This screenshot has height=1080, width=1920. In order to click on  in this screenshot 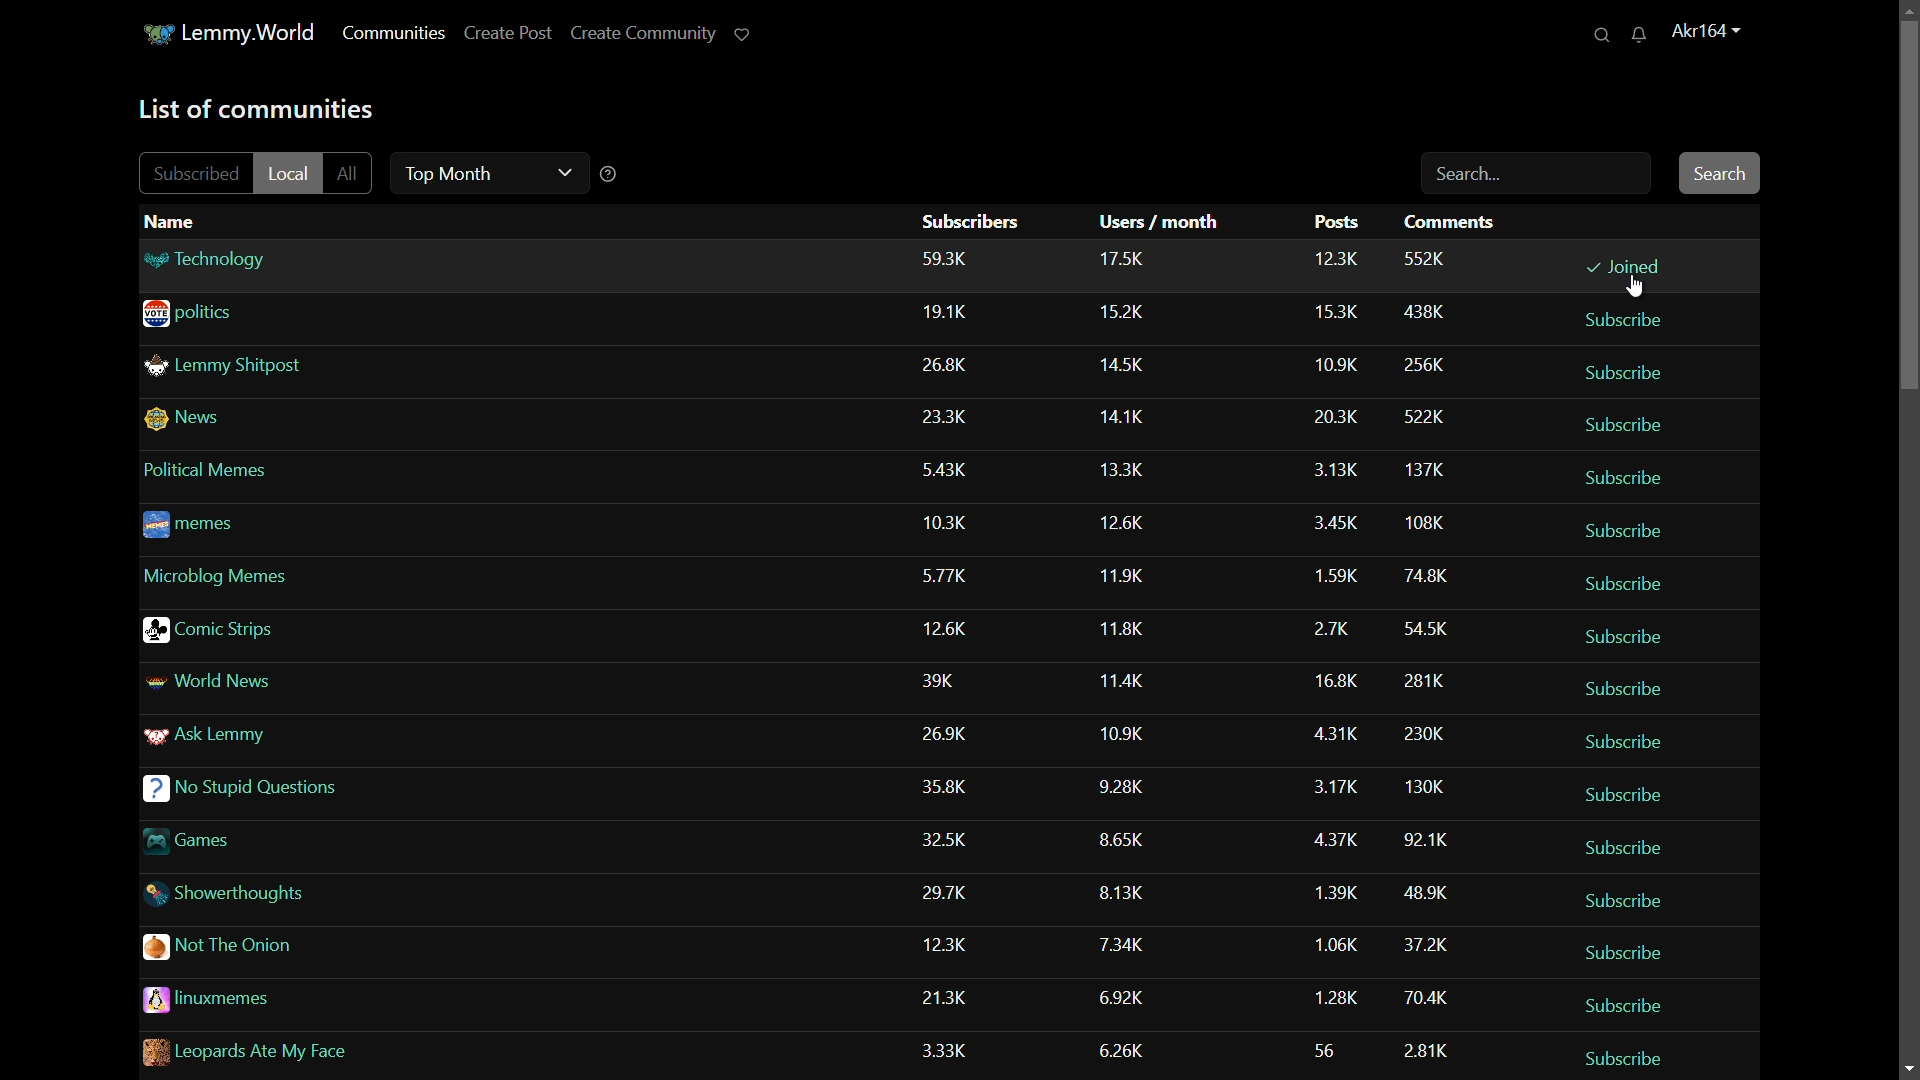, I will do `click(953, 784)`.